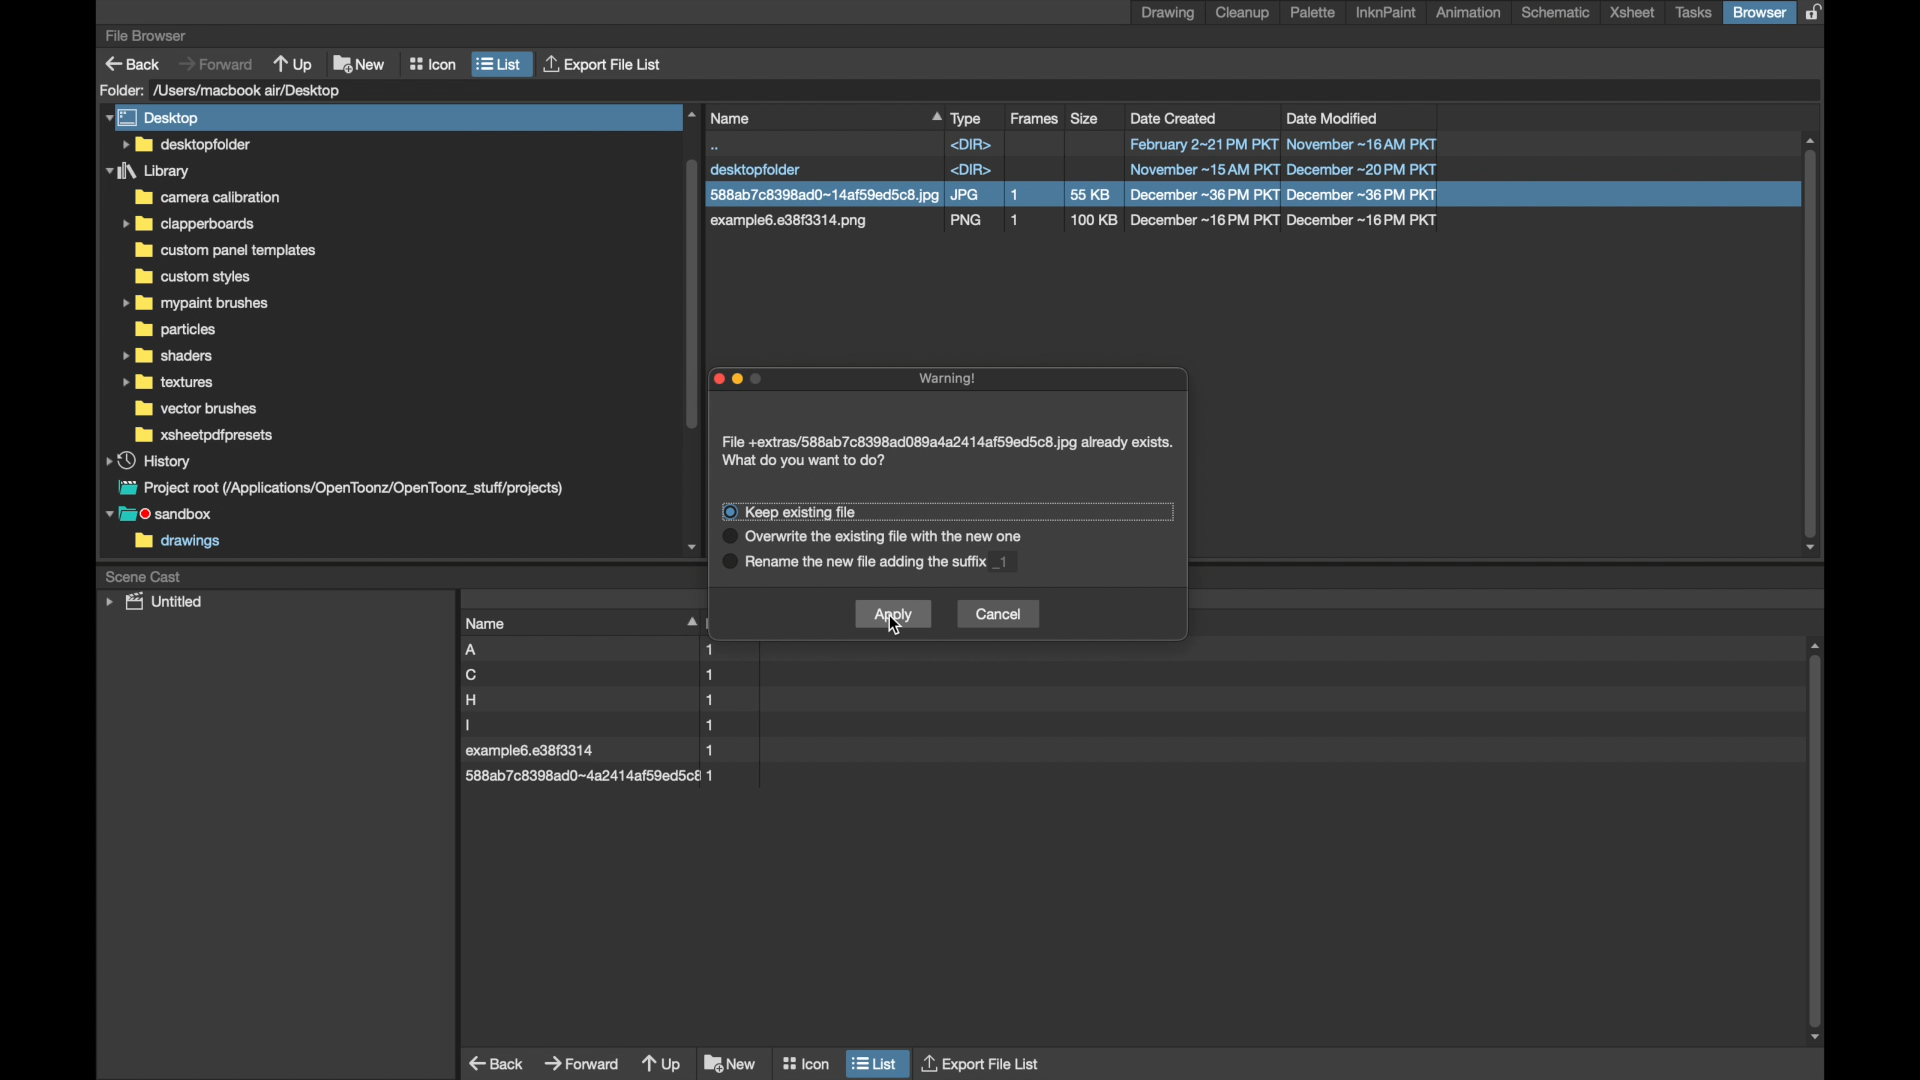  Describe the element at coordinates (1246, 13) in the screenshot. I see `cleanup` at that location.